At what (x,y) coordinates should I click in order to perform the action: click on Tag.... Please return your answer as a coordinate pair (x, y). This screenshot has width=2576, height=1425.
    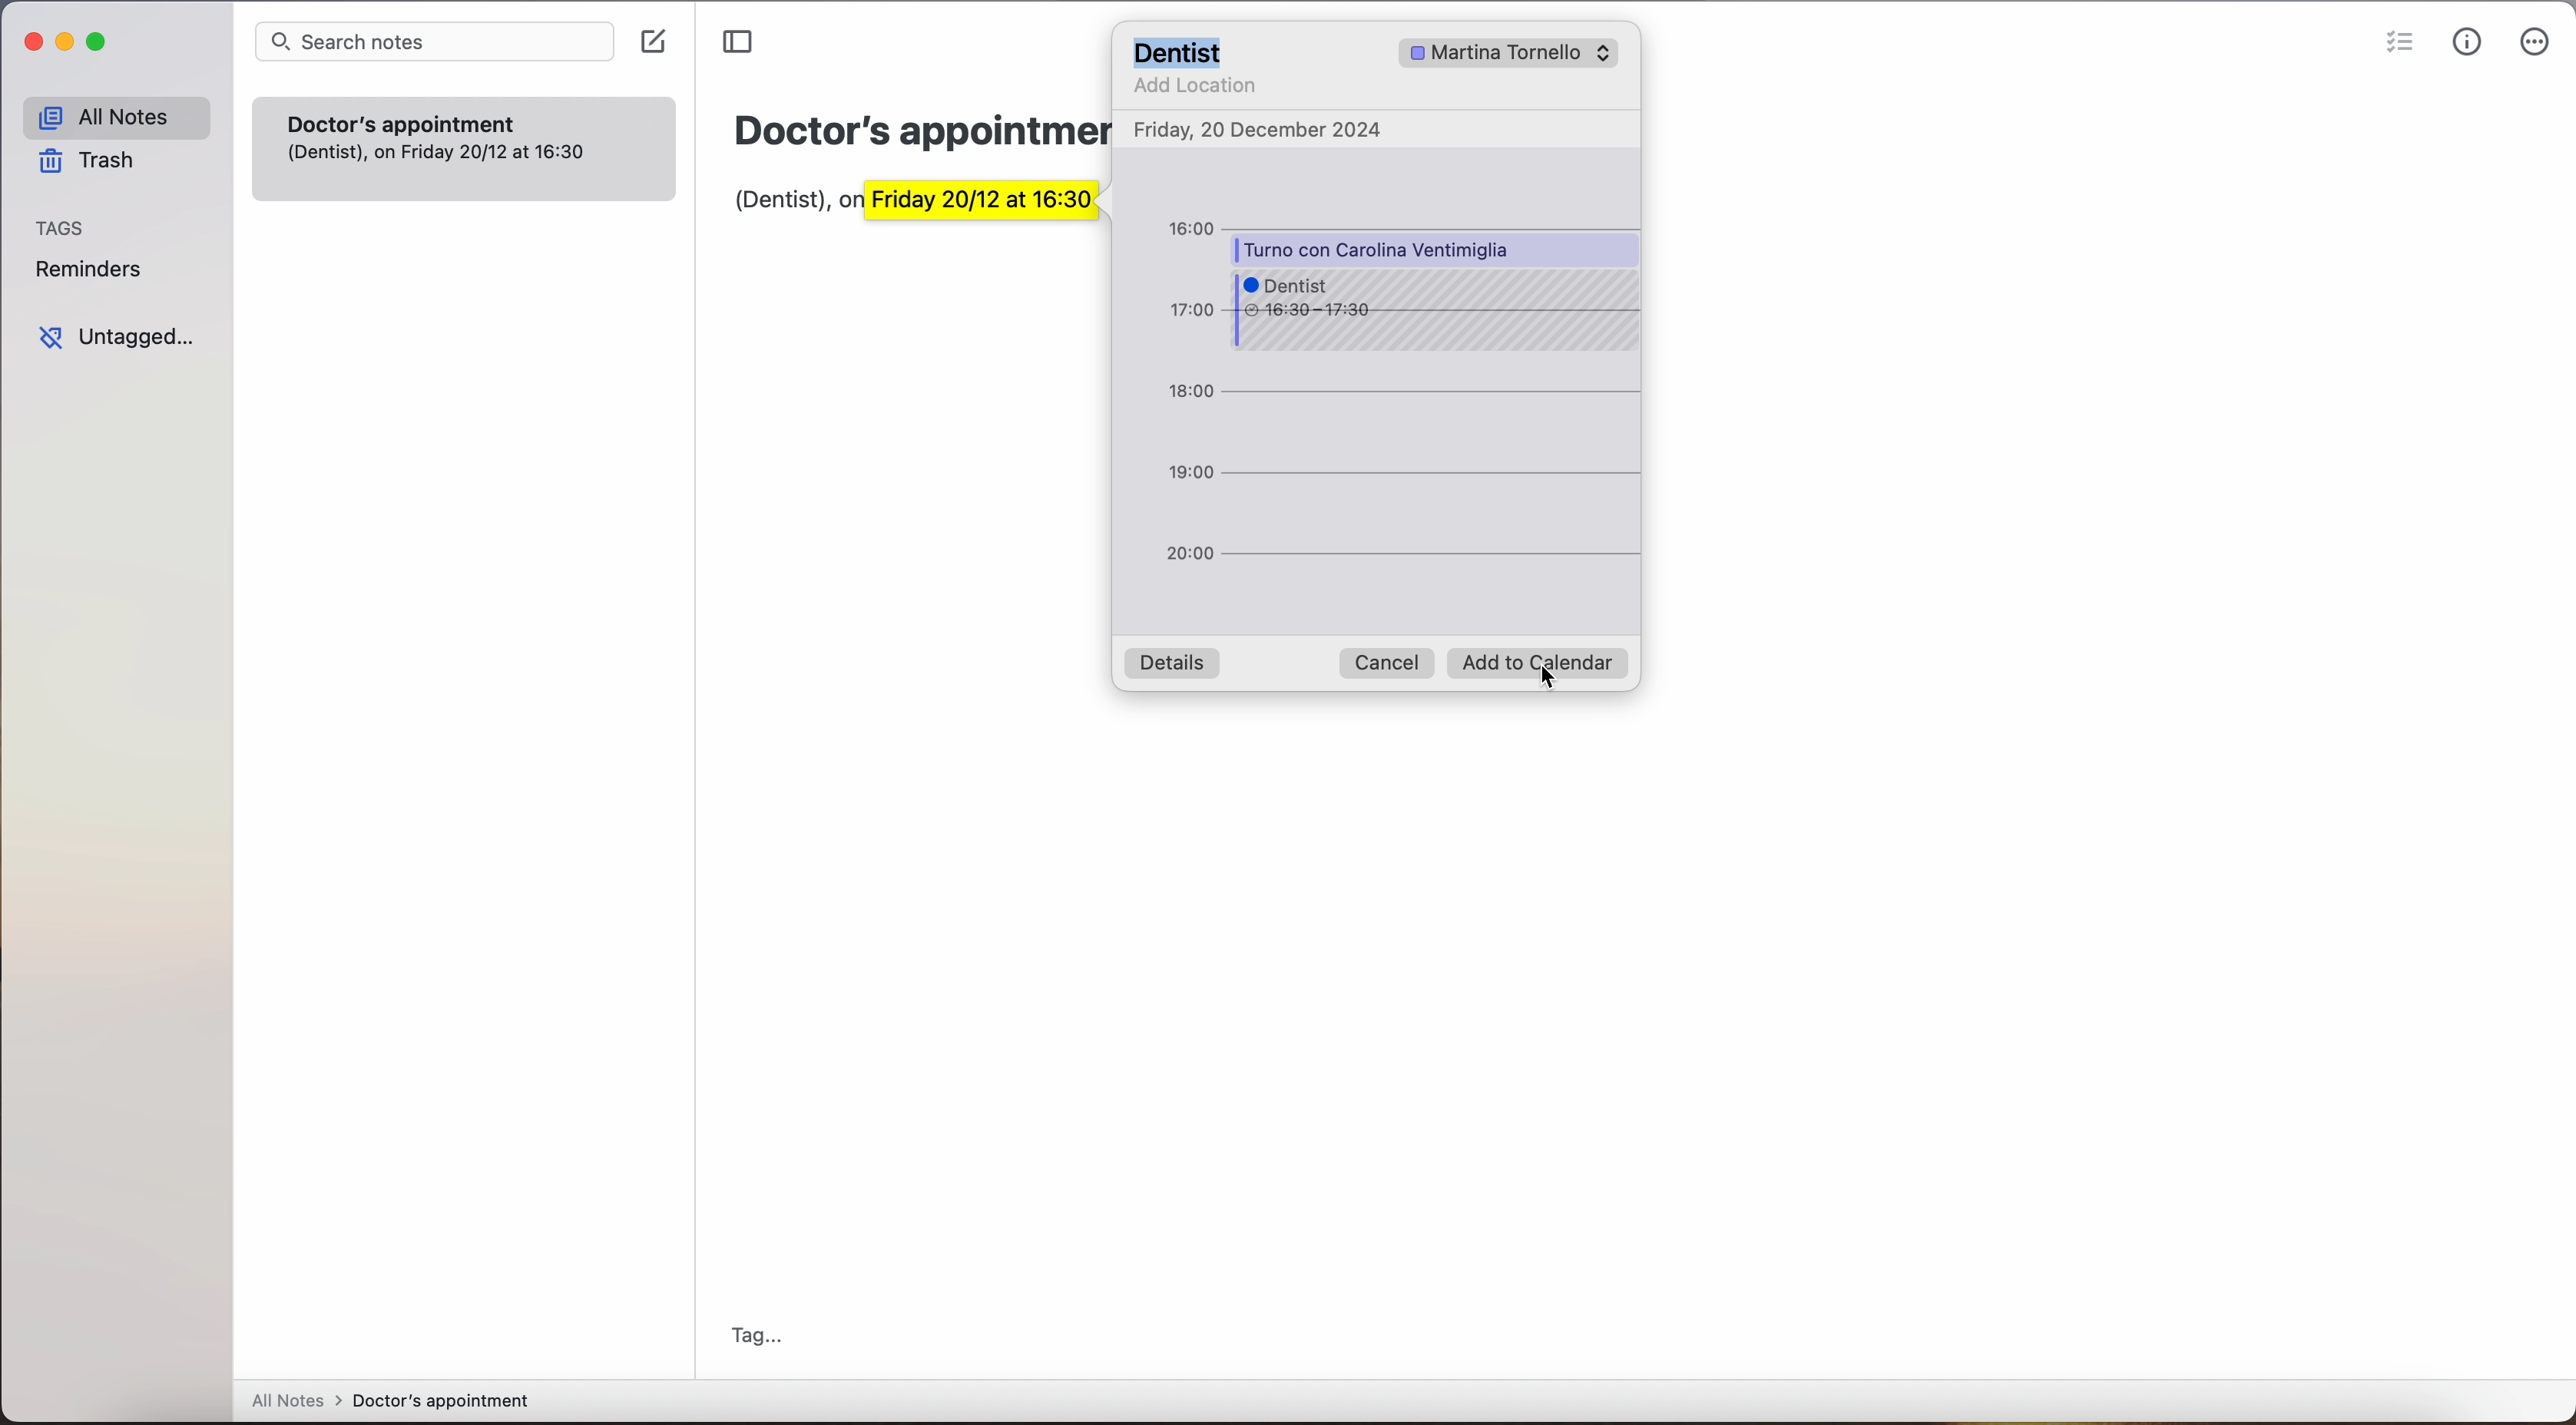
    Looking at the image, I should click on (764, 1330).